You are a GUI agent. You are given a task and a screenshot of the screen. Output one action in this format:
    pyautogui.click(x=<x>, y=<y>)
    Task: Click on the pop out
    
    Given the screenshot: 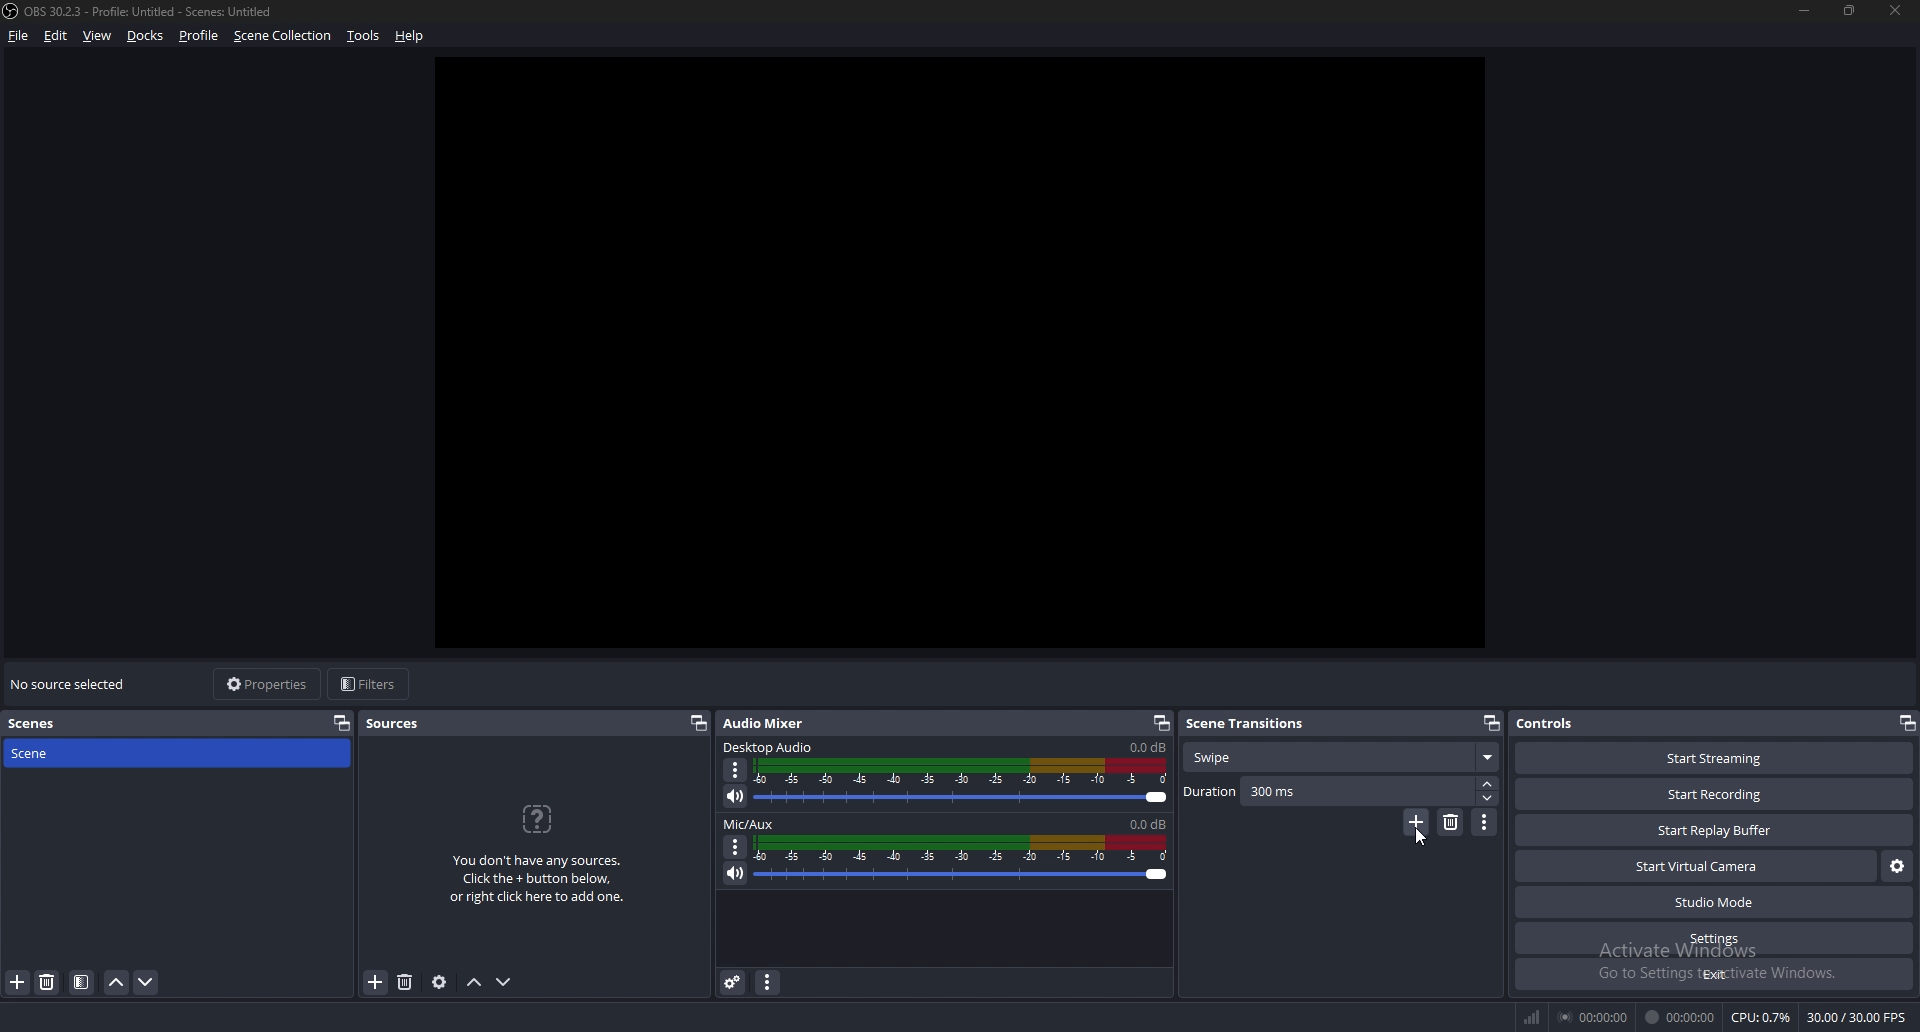 What is the action you would take?
    pyautogui.click(x=698, y=724)
    